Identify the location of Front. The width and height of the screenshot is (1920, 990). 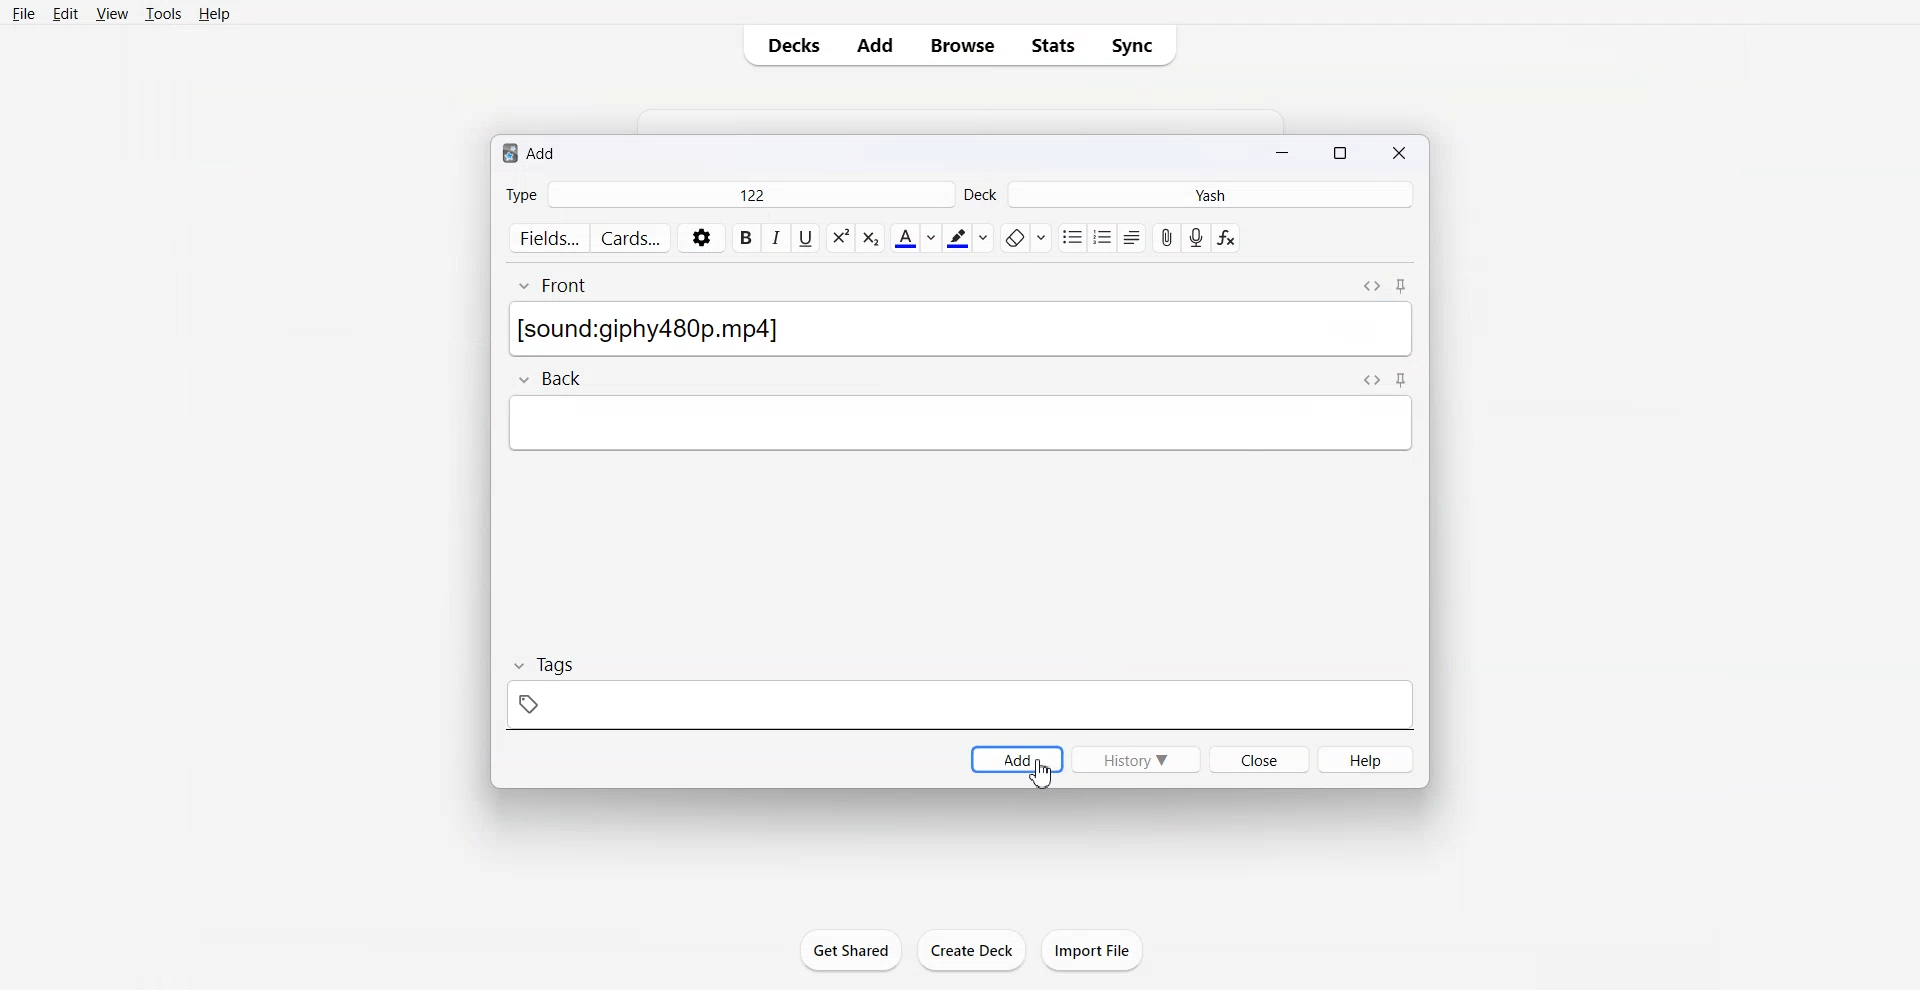
(546, 286).